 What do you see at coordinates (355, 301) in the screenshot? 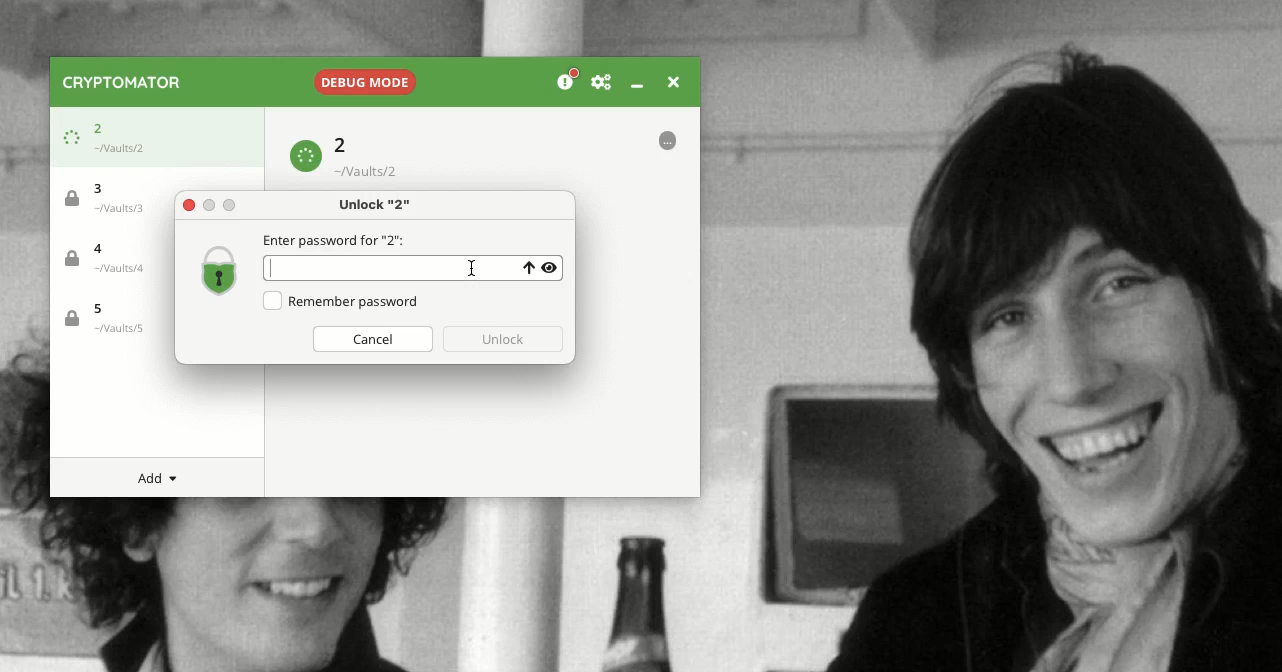
I see `Remember password` at bounding box center [355, 301].